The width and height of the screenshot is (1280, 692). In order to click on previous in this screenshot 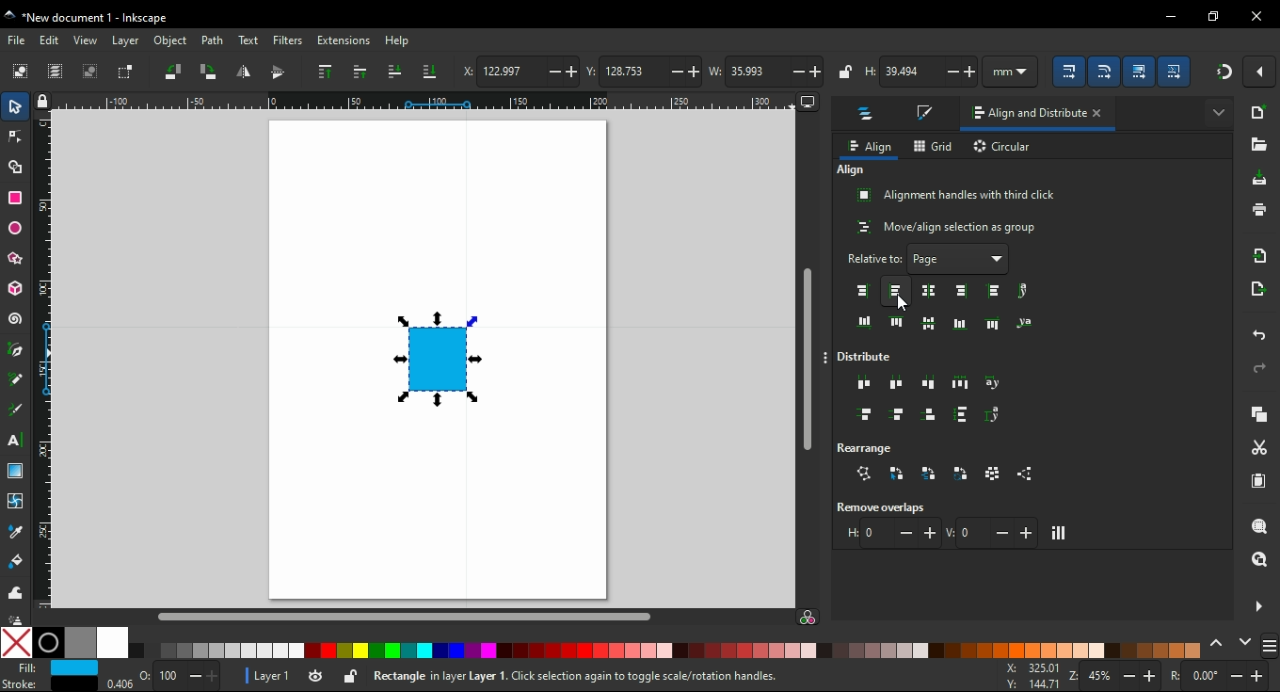, I will do `click(1218, 644)`.